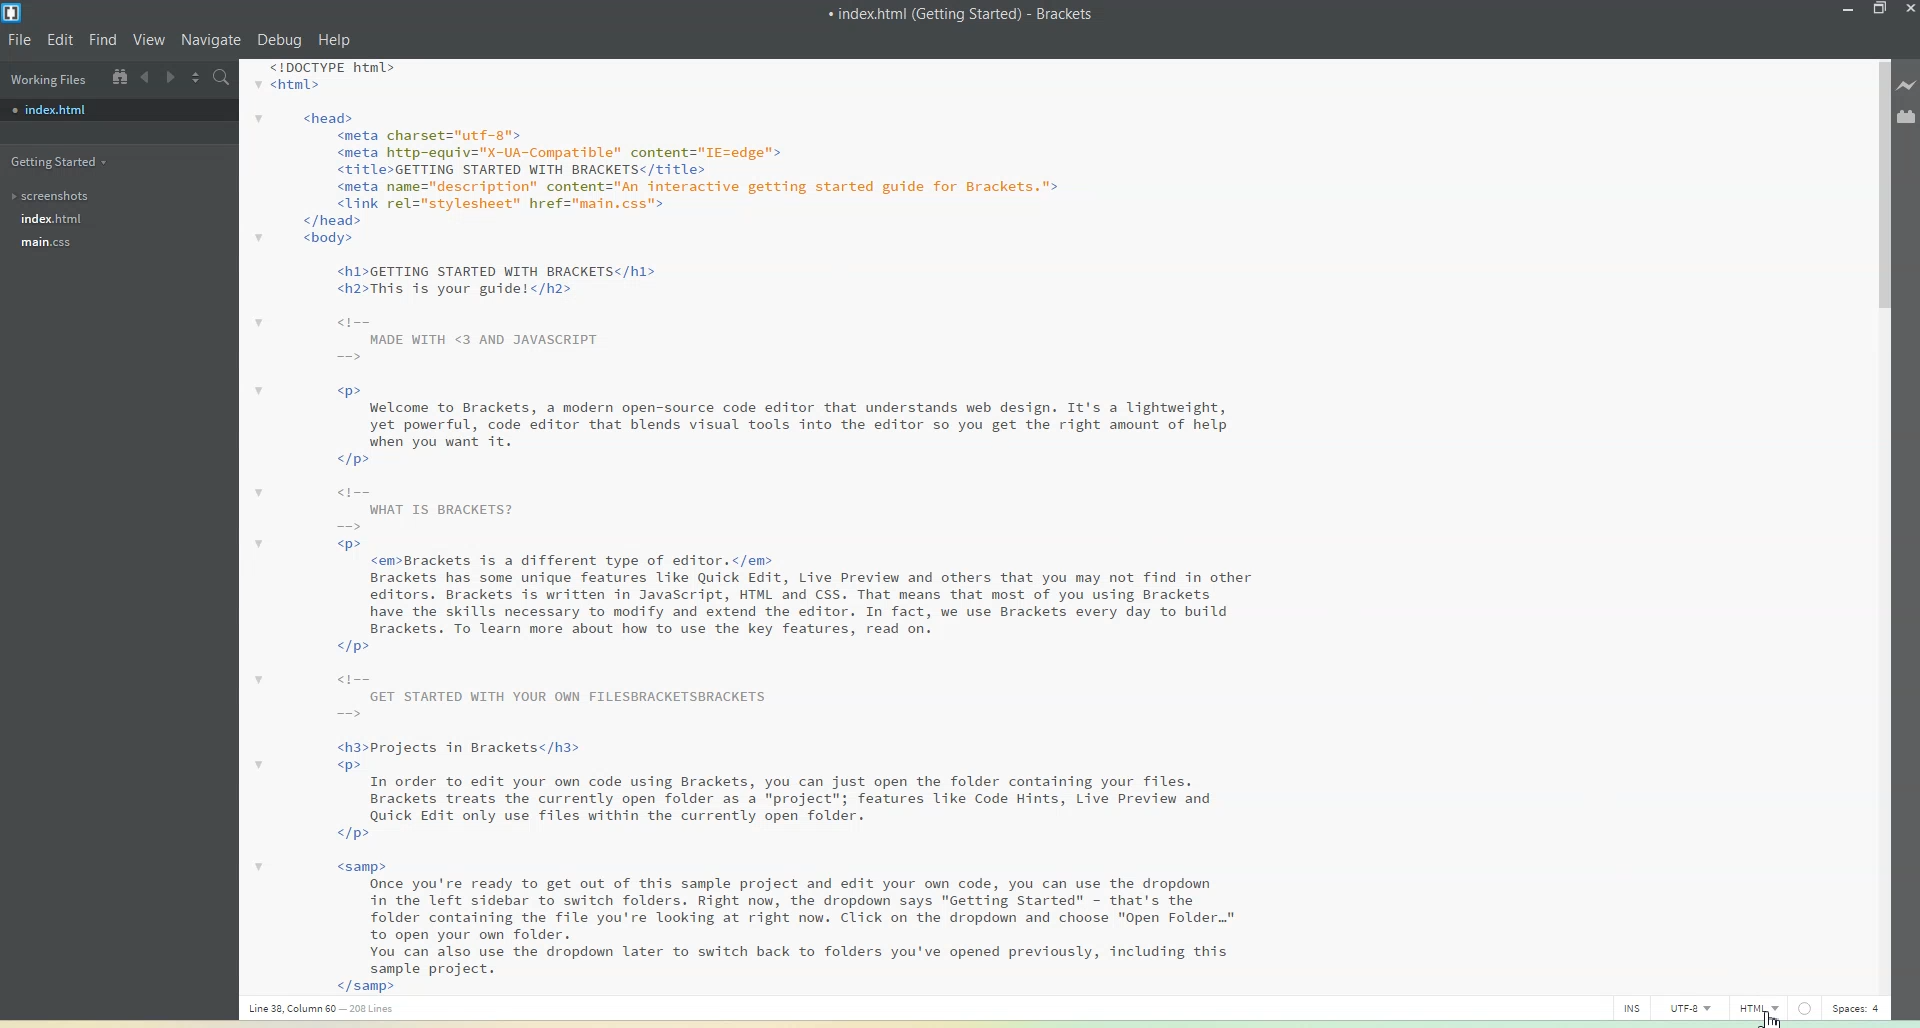 The image size is (1920, 1028). What do you see at coordinates (1877, 519) in the screenshot?
I see `Vertical Scroll bar` at bounding box center [1877, 519].